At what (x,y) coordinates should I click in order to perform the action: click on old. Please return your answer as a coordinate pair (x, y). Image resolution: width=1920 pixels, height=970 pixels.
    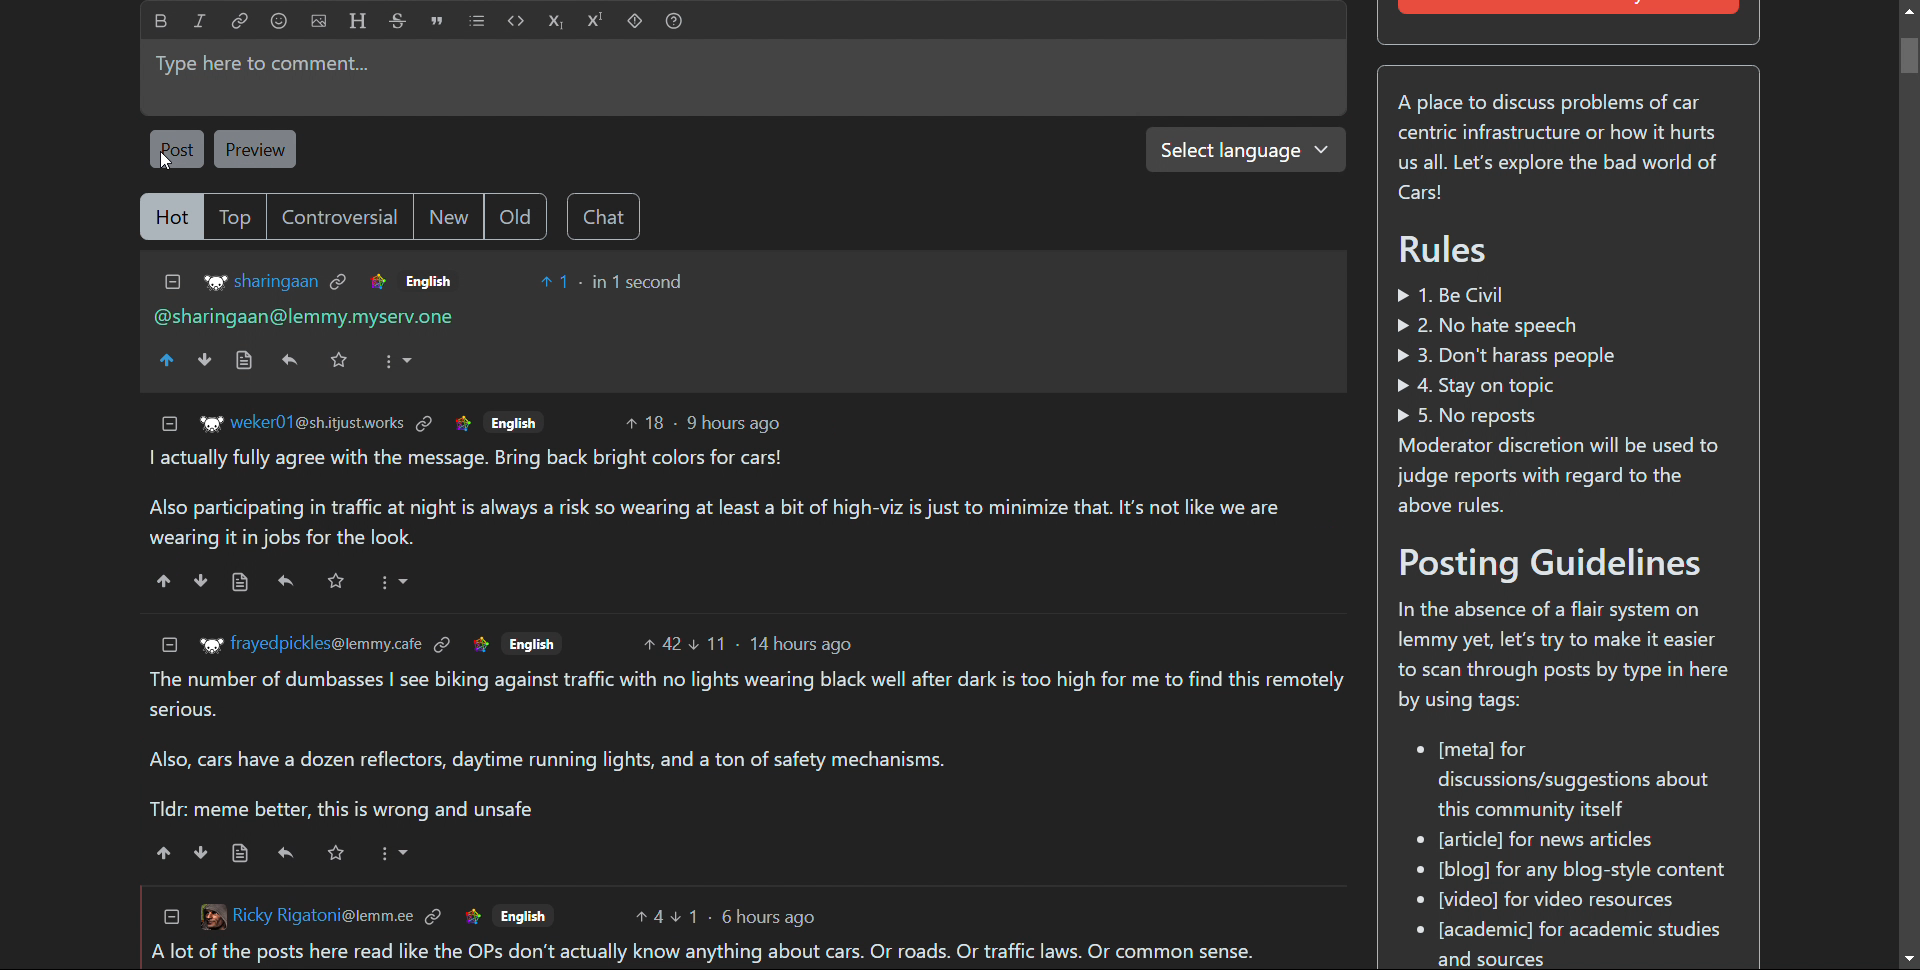
    Looking at the image, I should click on (514, 216).